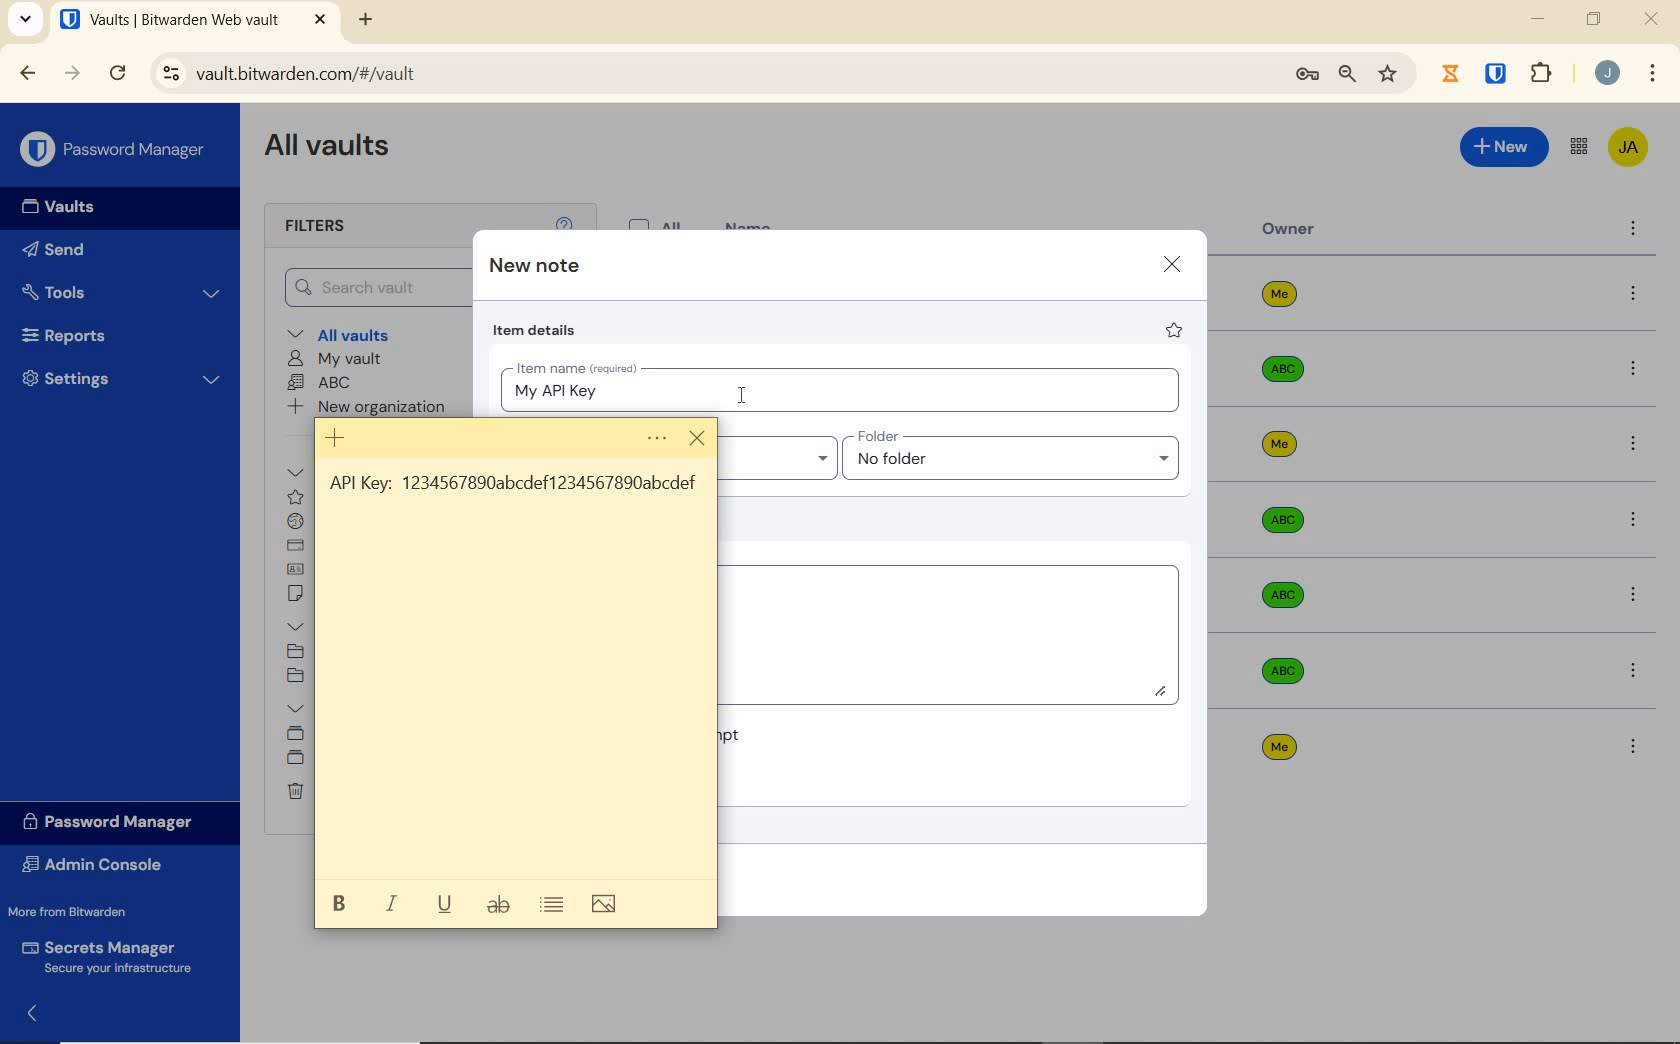 The width and height of the screenshot is (1680, 1044). What do you see at coordinates (575, 365) in the screenshot?
I see `Item name (required)` at bounding box center [575, 365].